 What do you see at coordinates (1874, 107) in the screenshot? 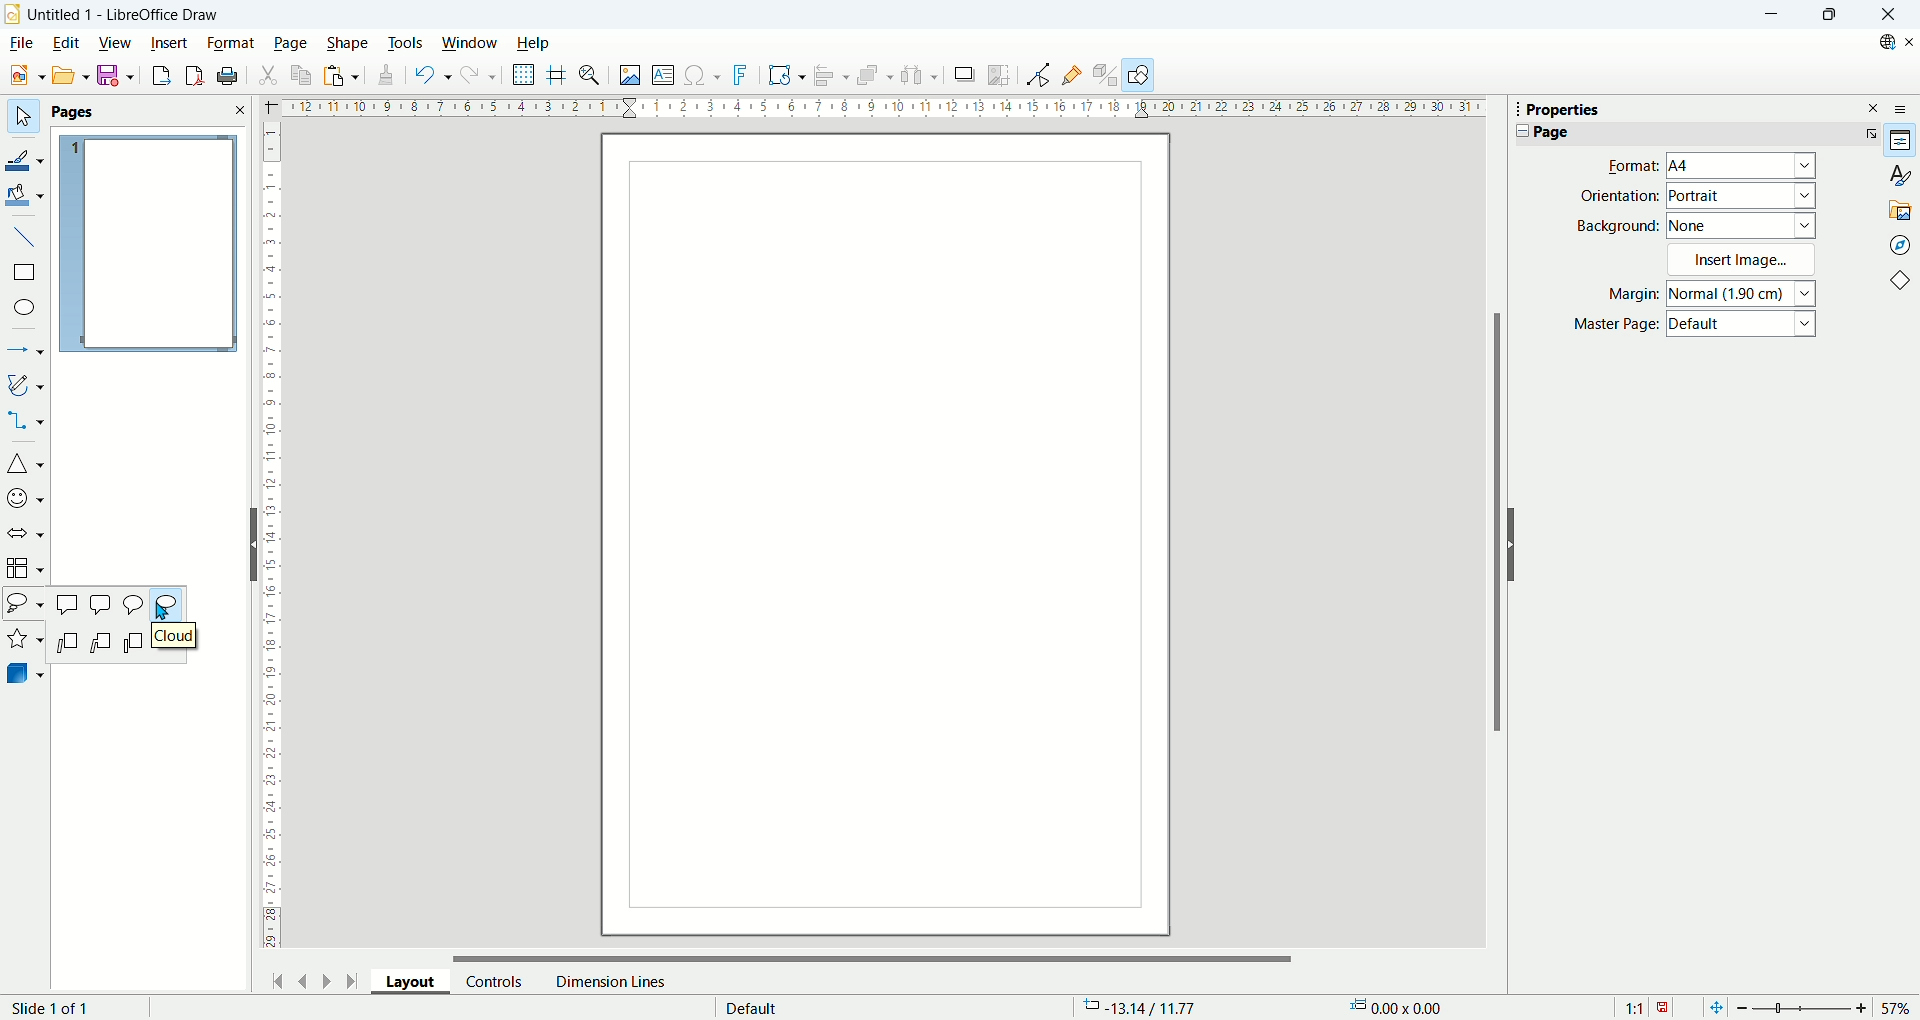
I see `Close sidebar deck` at bounding box center [1874, 107].